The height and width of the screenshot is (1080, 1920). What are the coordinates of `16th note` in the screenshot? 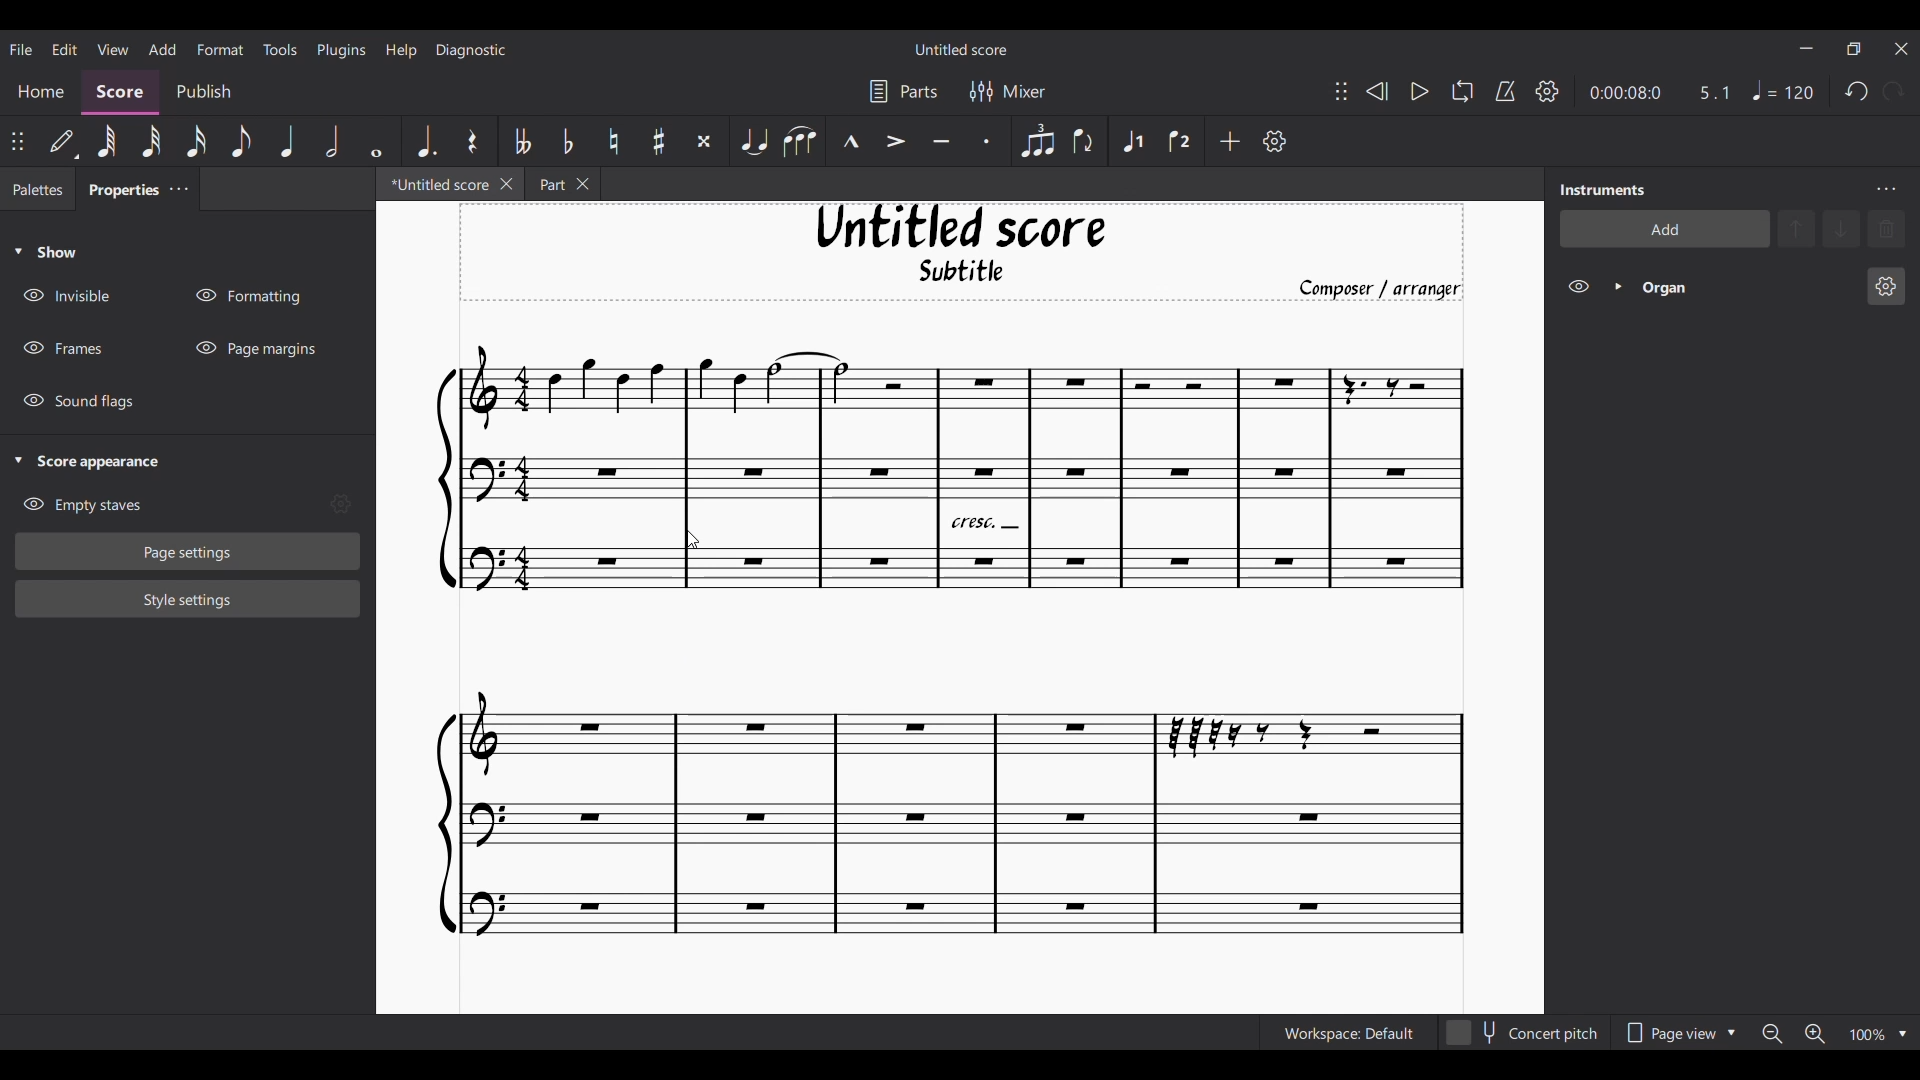 It's located at (198, 141).